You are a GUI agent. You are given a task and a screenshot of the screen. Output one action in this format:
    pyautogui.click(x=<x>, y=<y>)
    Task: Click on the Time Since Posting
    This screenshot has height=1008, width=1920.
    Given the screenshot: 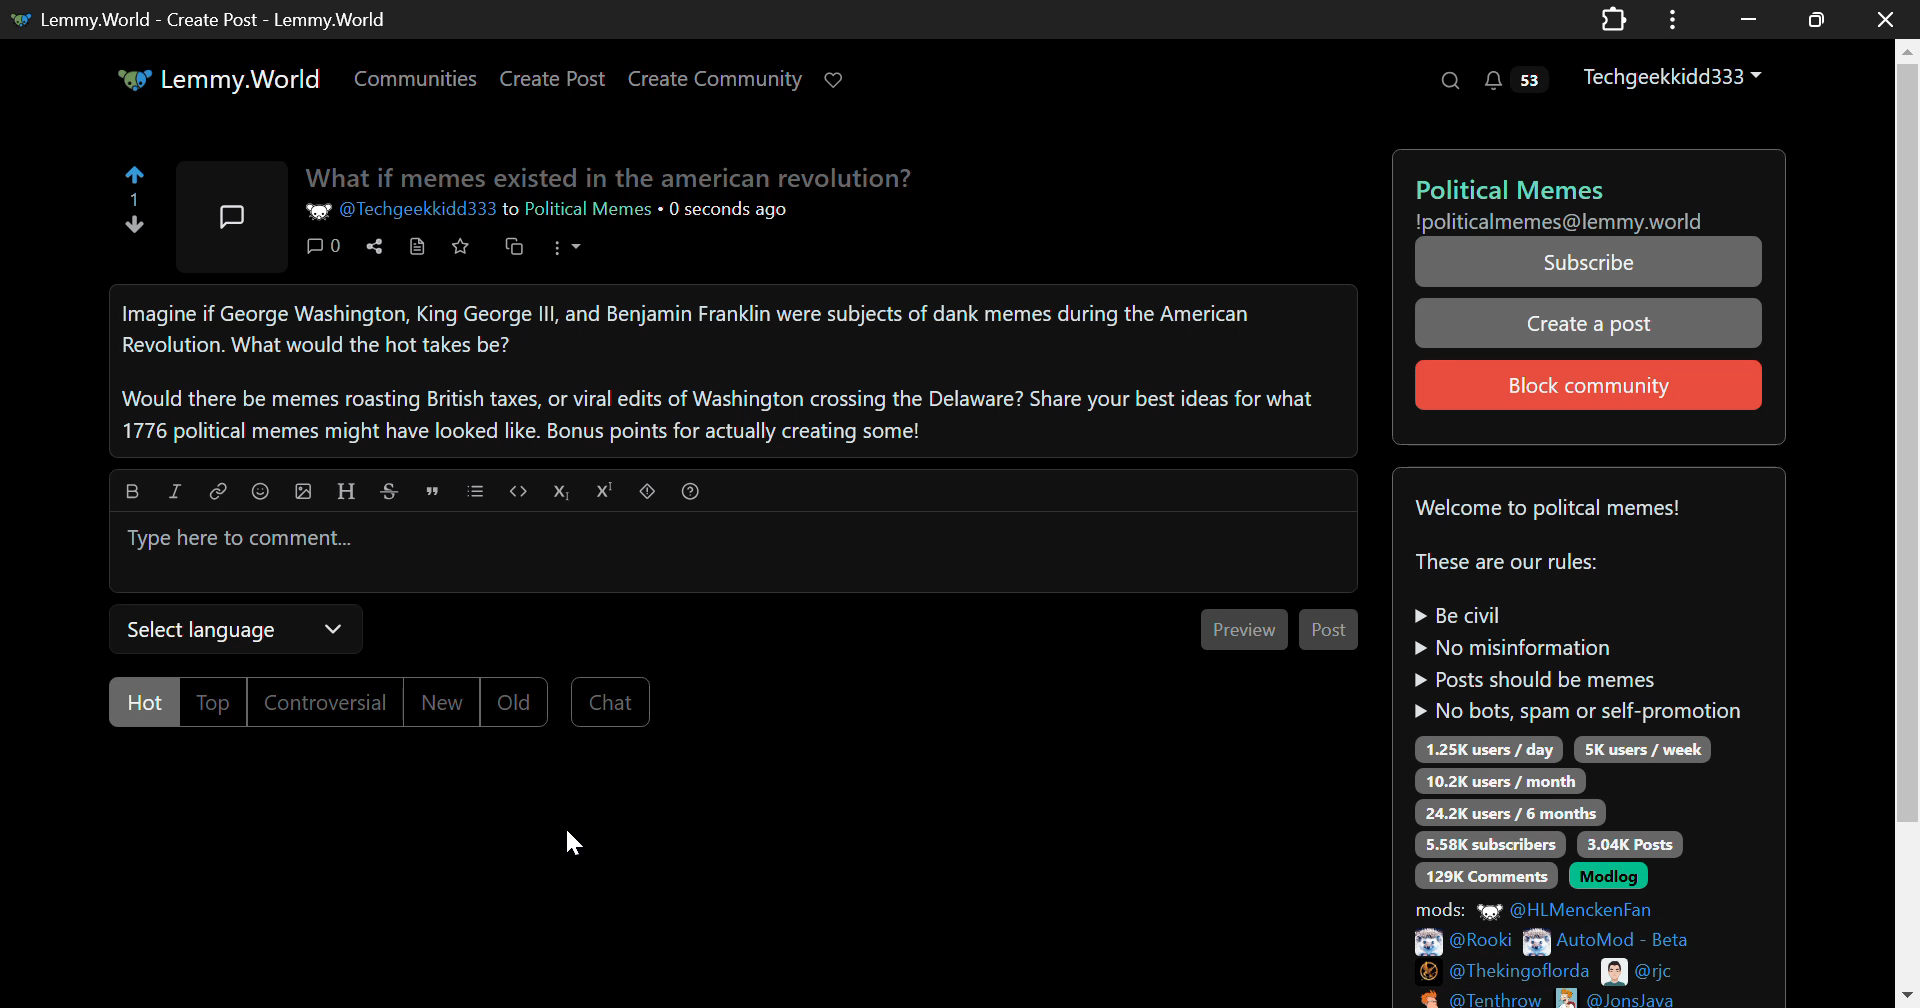 What is the action you would take?
    pyautogui.click(x=730, y=215)
    